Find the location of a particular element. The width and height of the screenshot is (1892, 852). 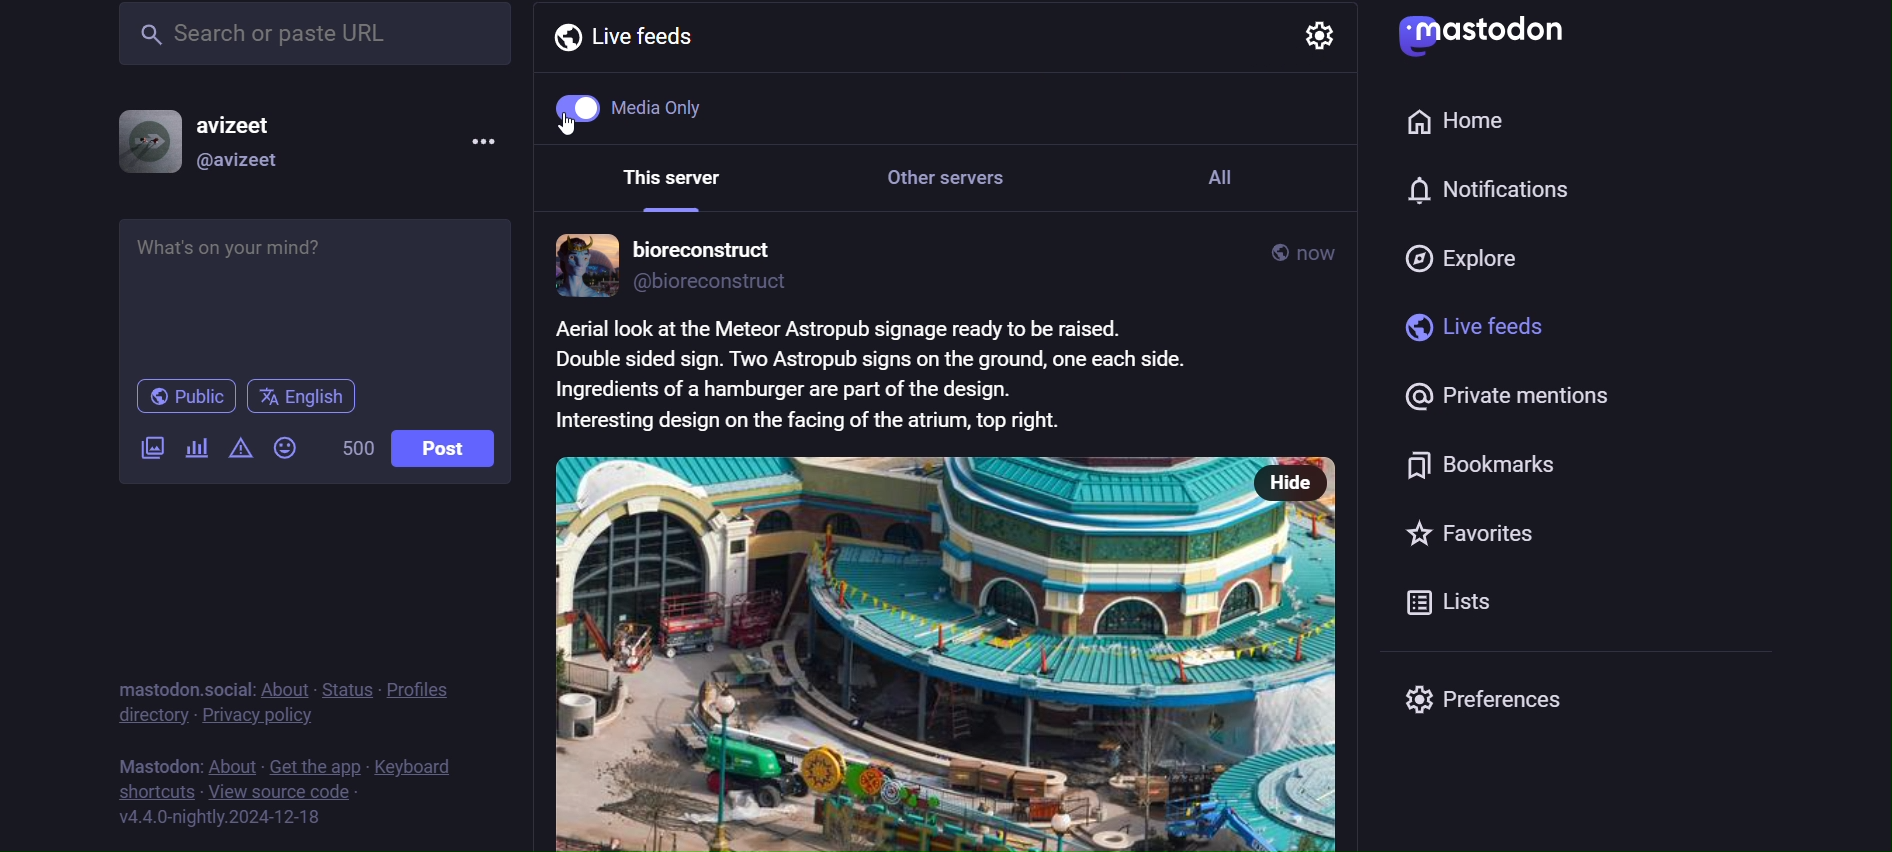

This server is located at coordinates (677, 175).